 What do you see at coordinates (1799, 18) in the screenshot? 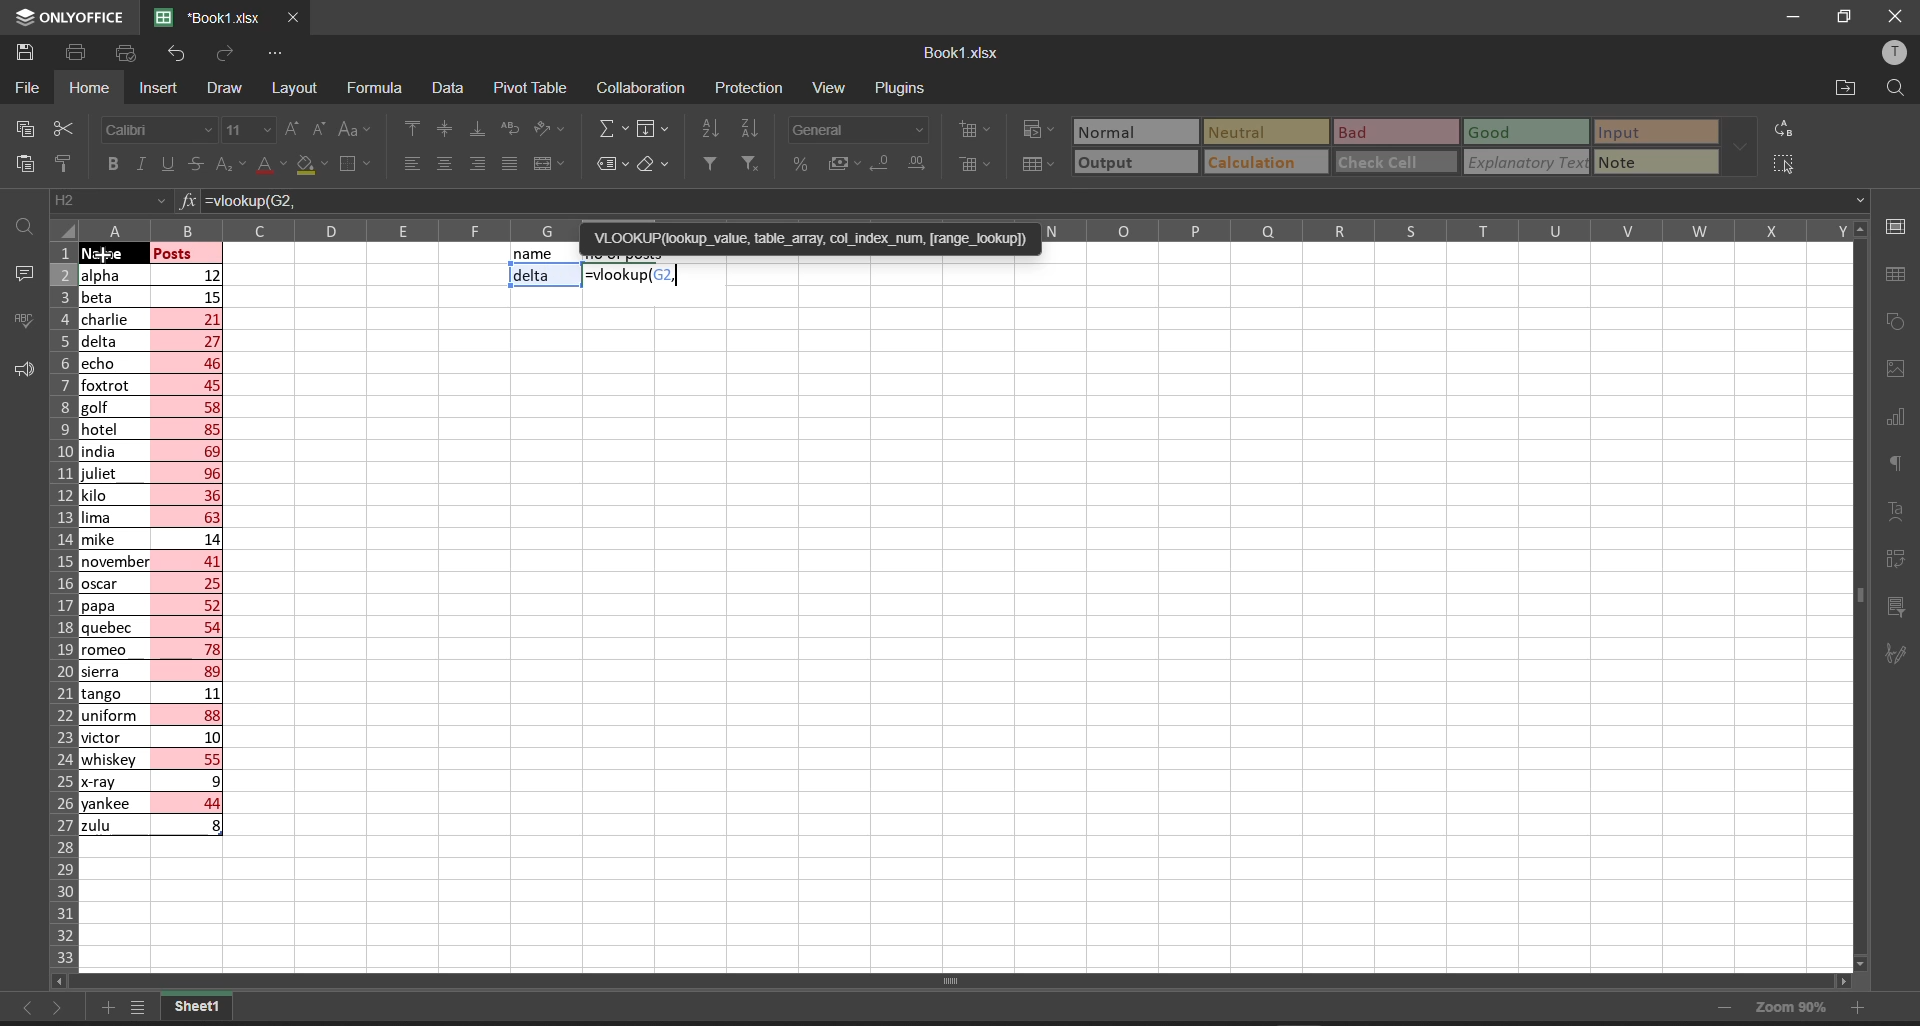
I see `minimize` at bounding box center [1799, 18].